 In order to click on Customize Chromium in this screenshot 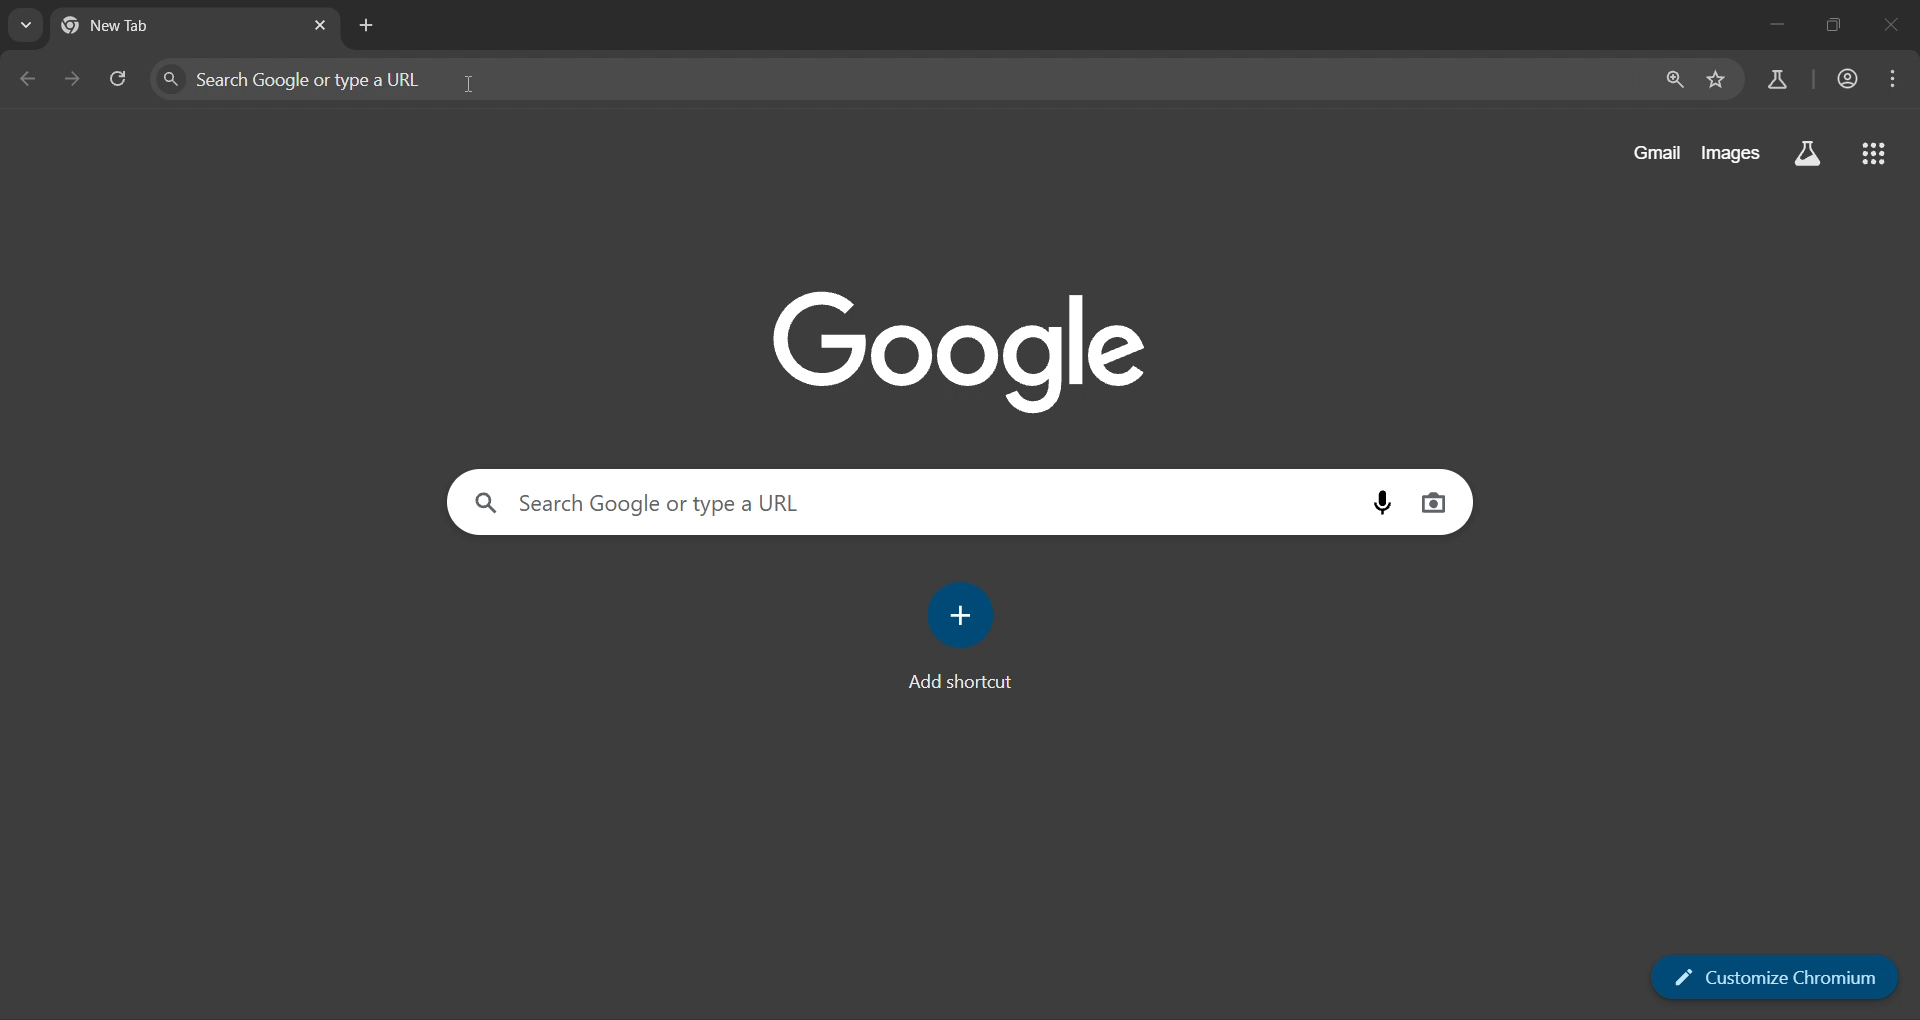, I will do `click(1777, 979)`.